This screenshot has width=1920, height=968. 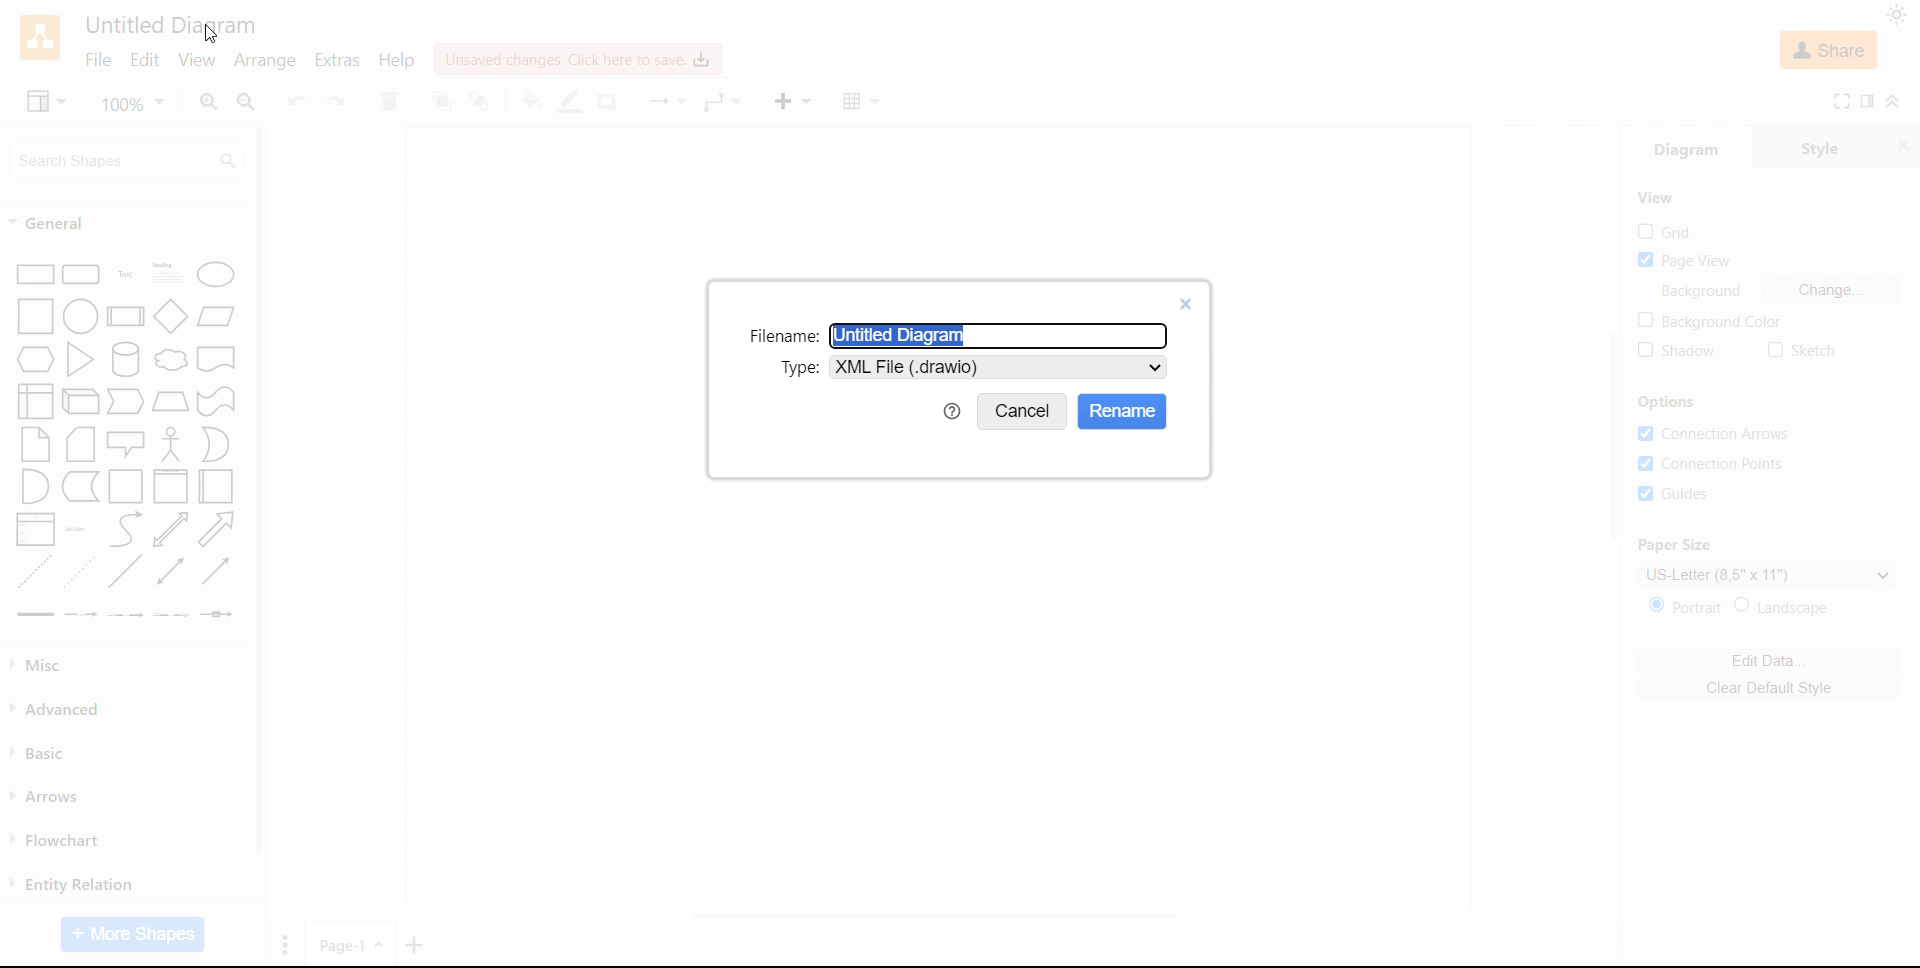 I want to click on Waypoints , so click(x=724, y=103).